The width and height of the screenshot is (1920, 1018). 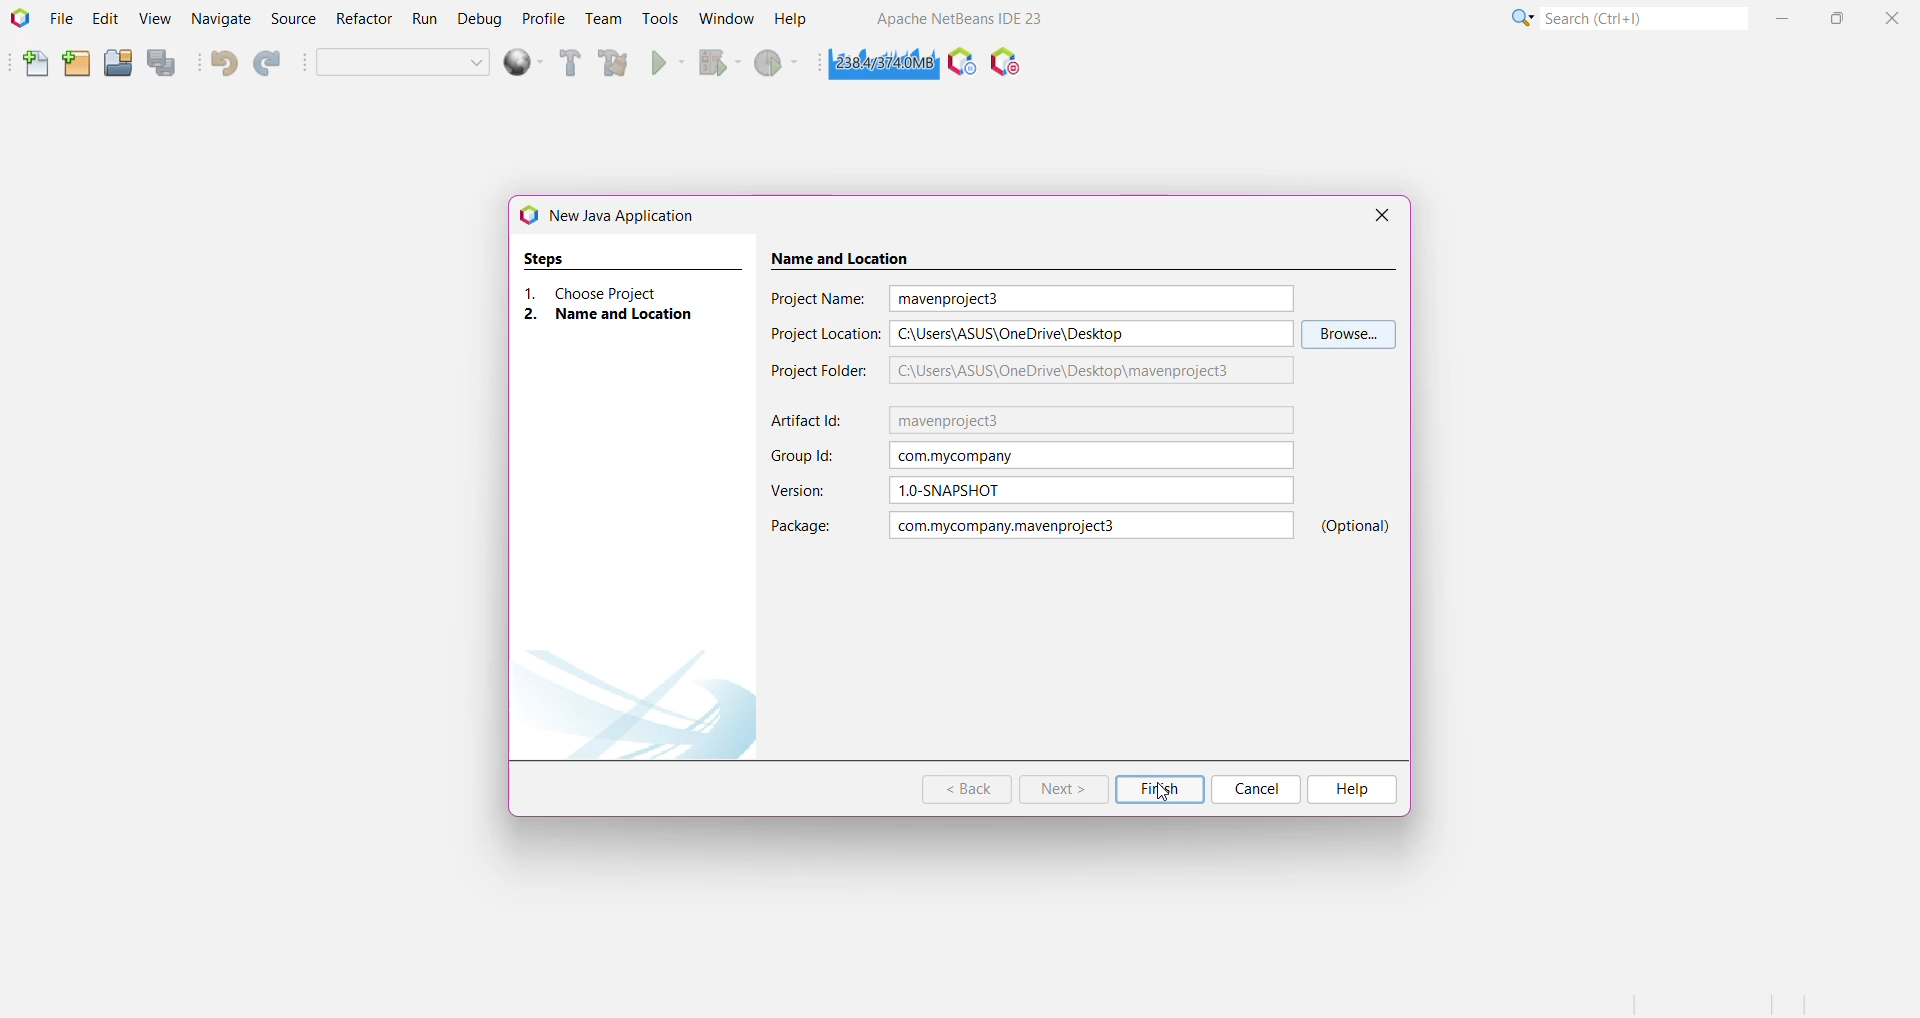 I want to click on Project Name, so click(x=822, y=298).